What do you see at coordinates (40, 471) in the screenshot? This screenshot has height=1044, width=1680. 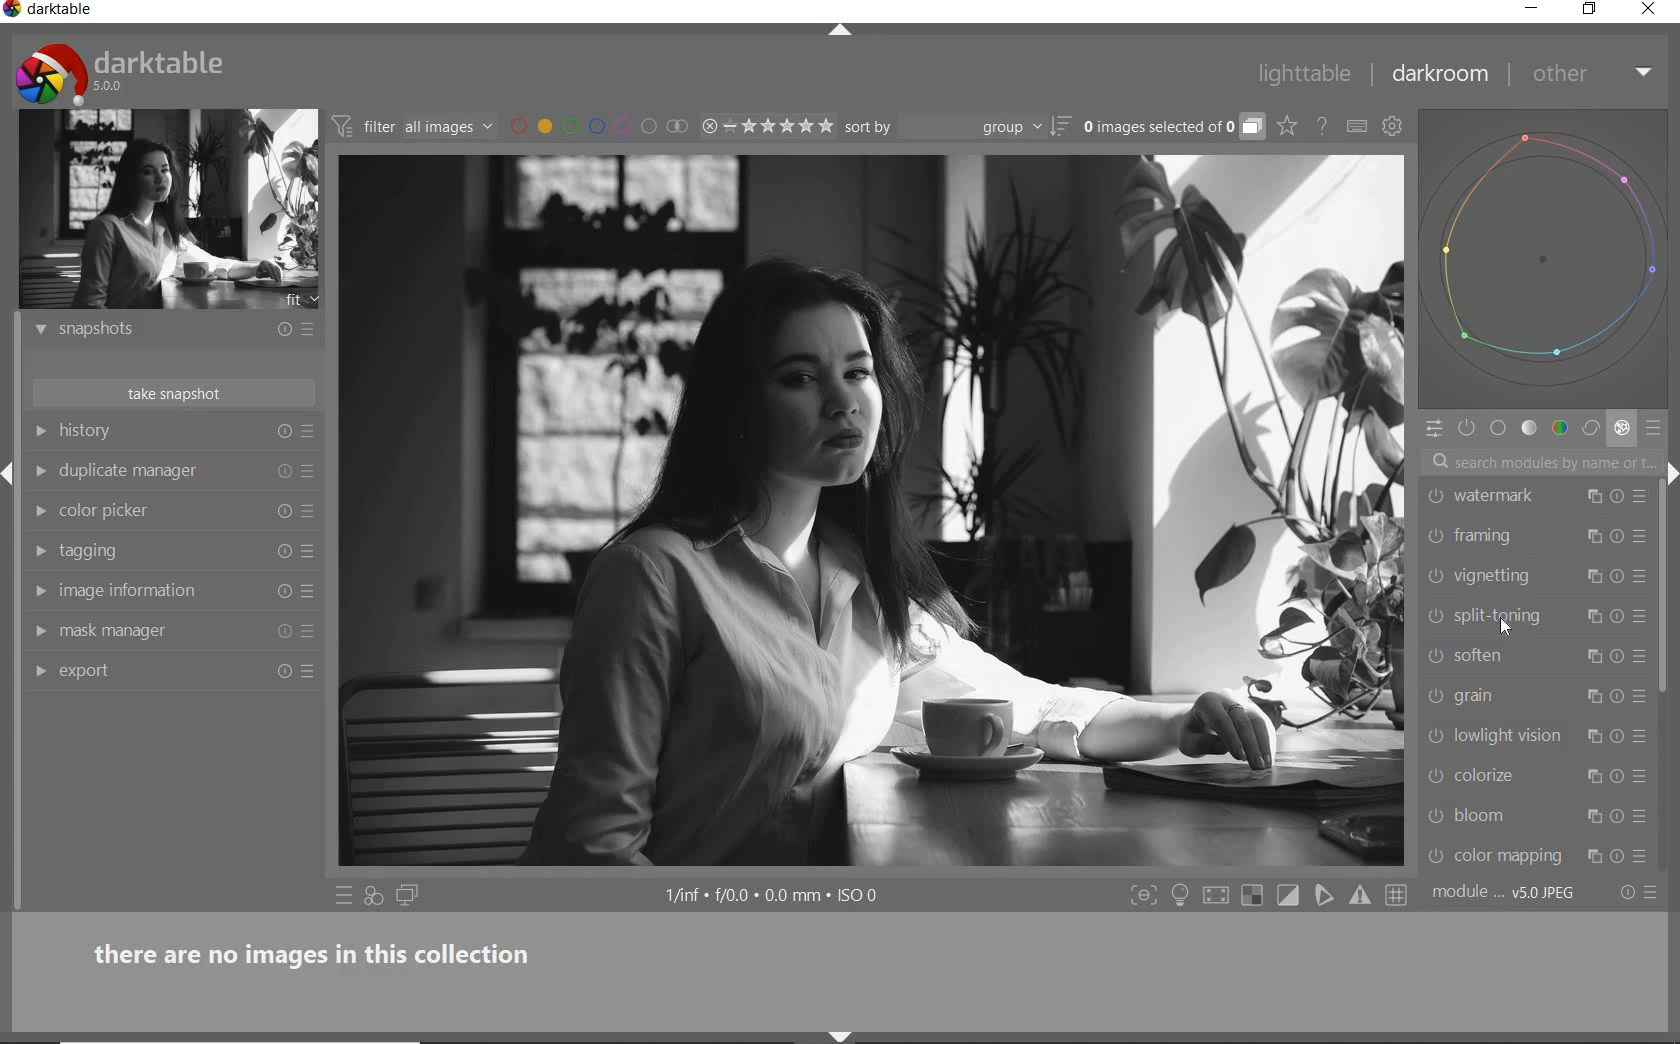 I see `show module` at bounding box center [40, 471].